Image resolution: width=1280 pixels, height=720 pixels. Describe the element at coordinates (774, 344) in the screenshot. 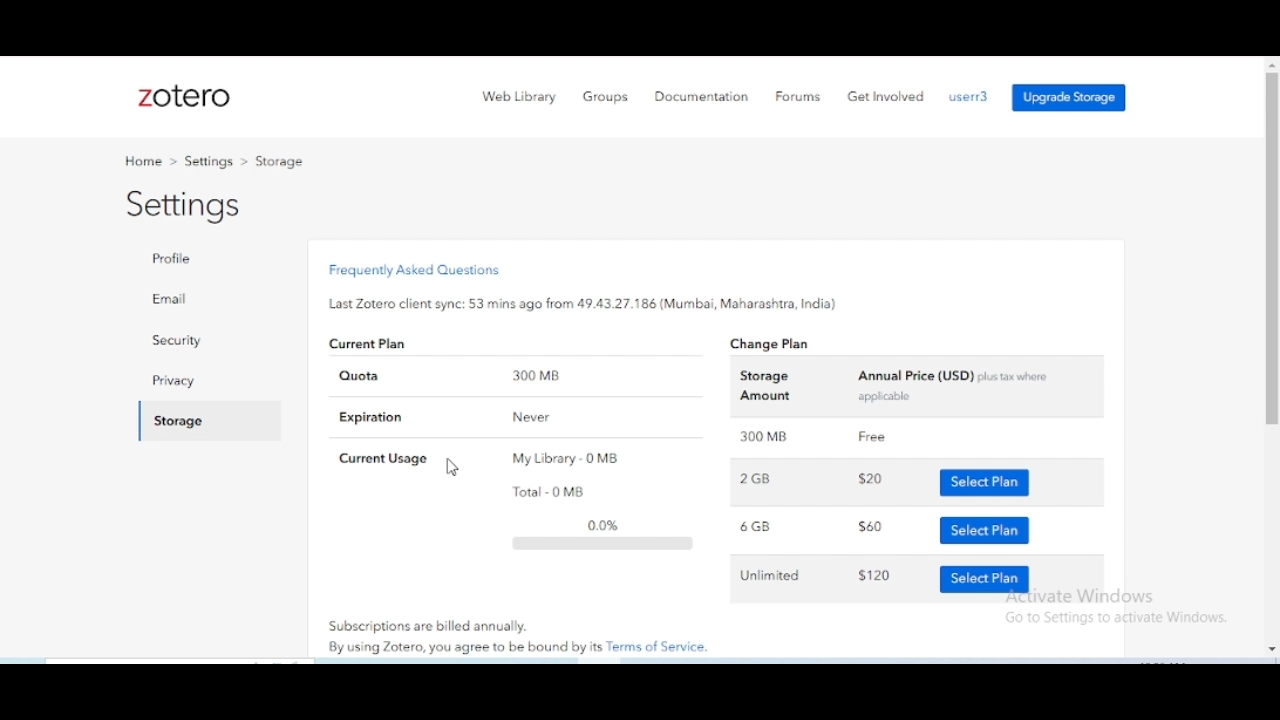

I see `change plan` at that location.